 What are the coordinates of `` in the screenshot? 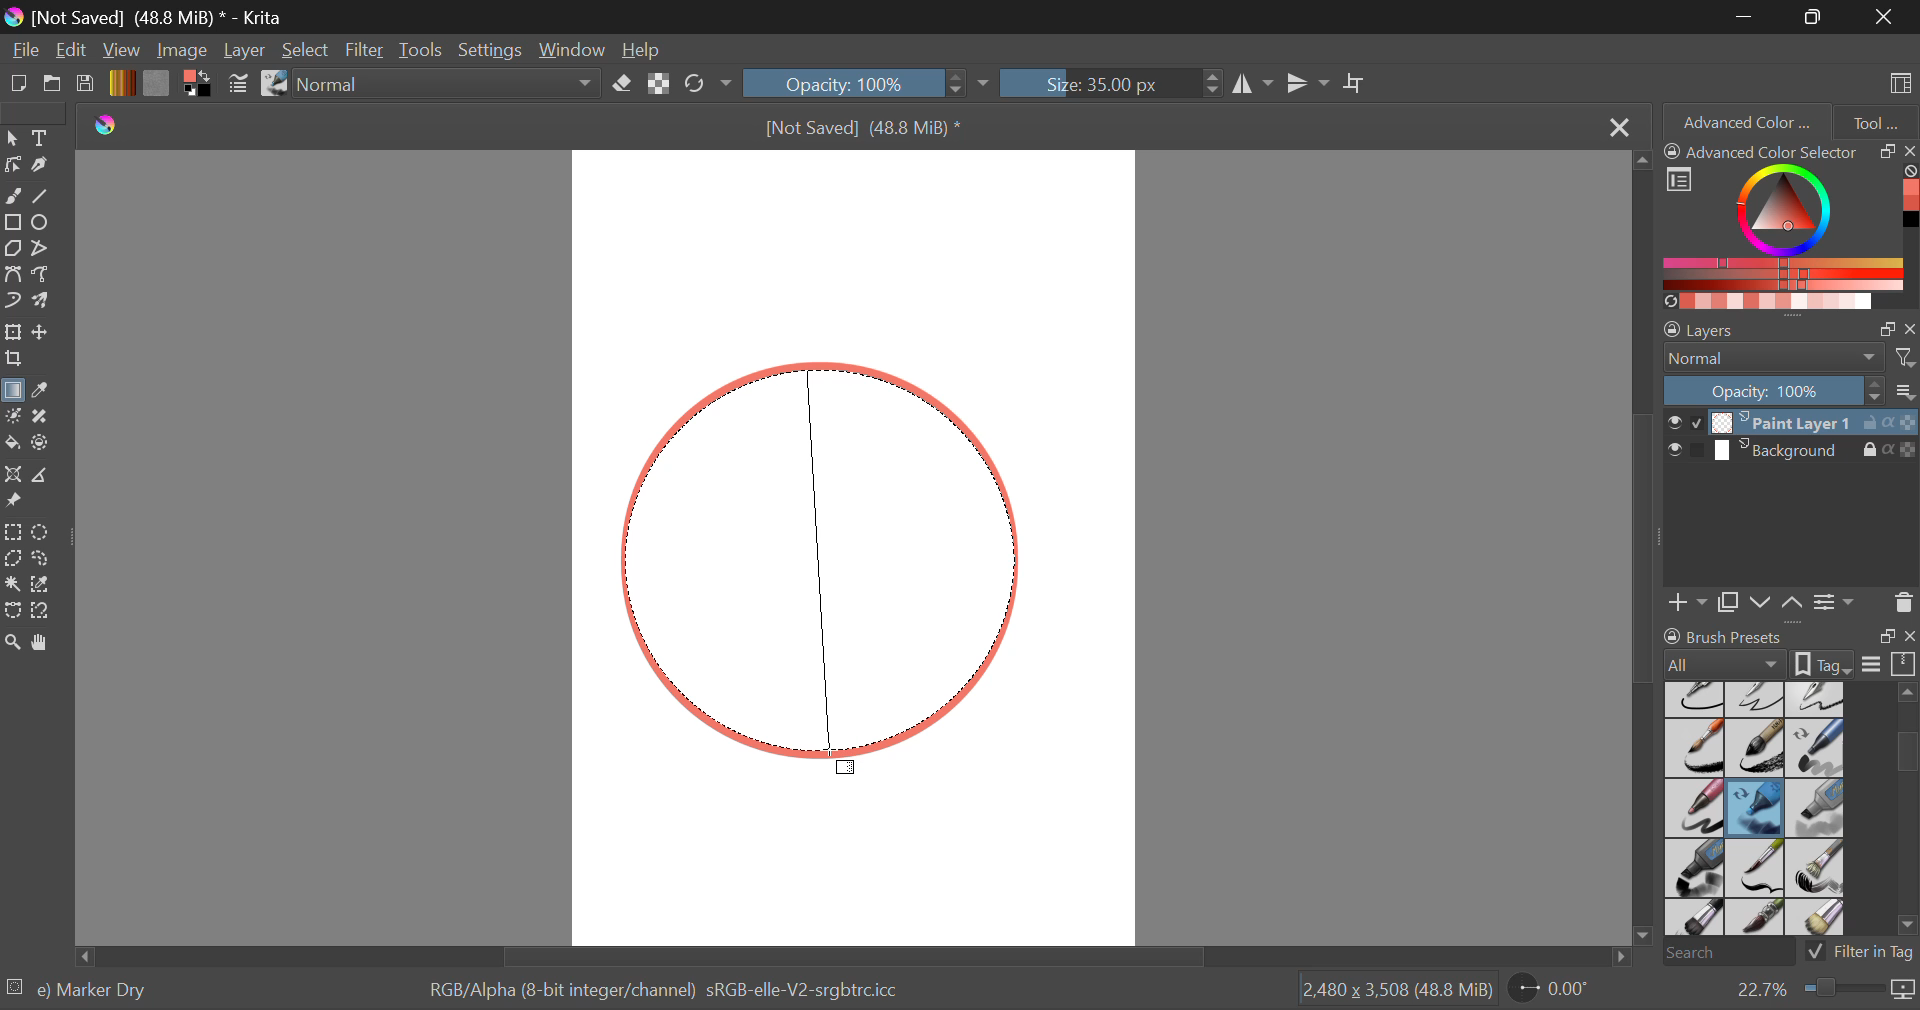 It's located at (73, 52).